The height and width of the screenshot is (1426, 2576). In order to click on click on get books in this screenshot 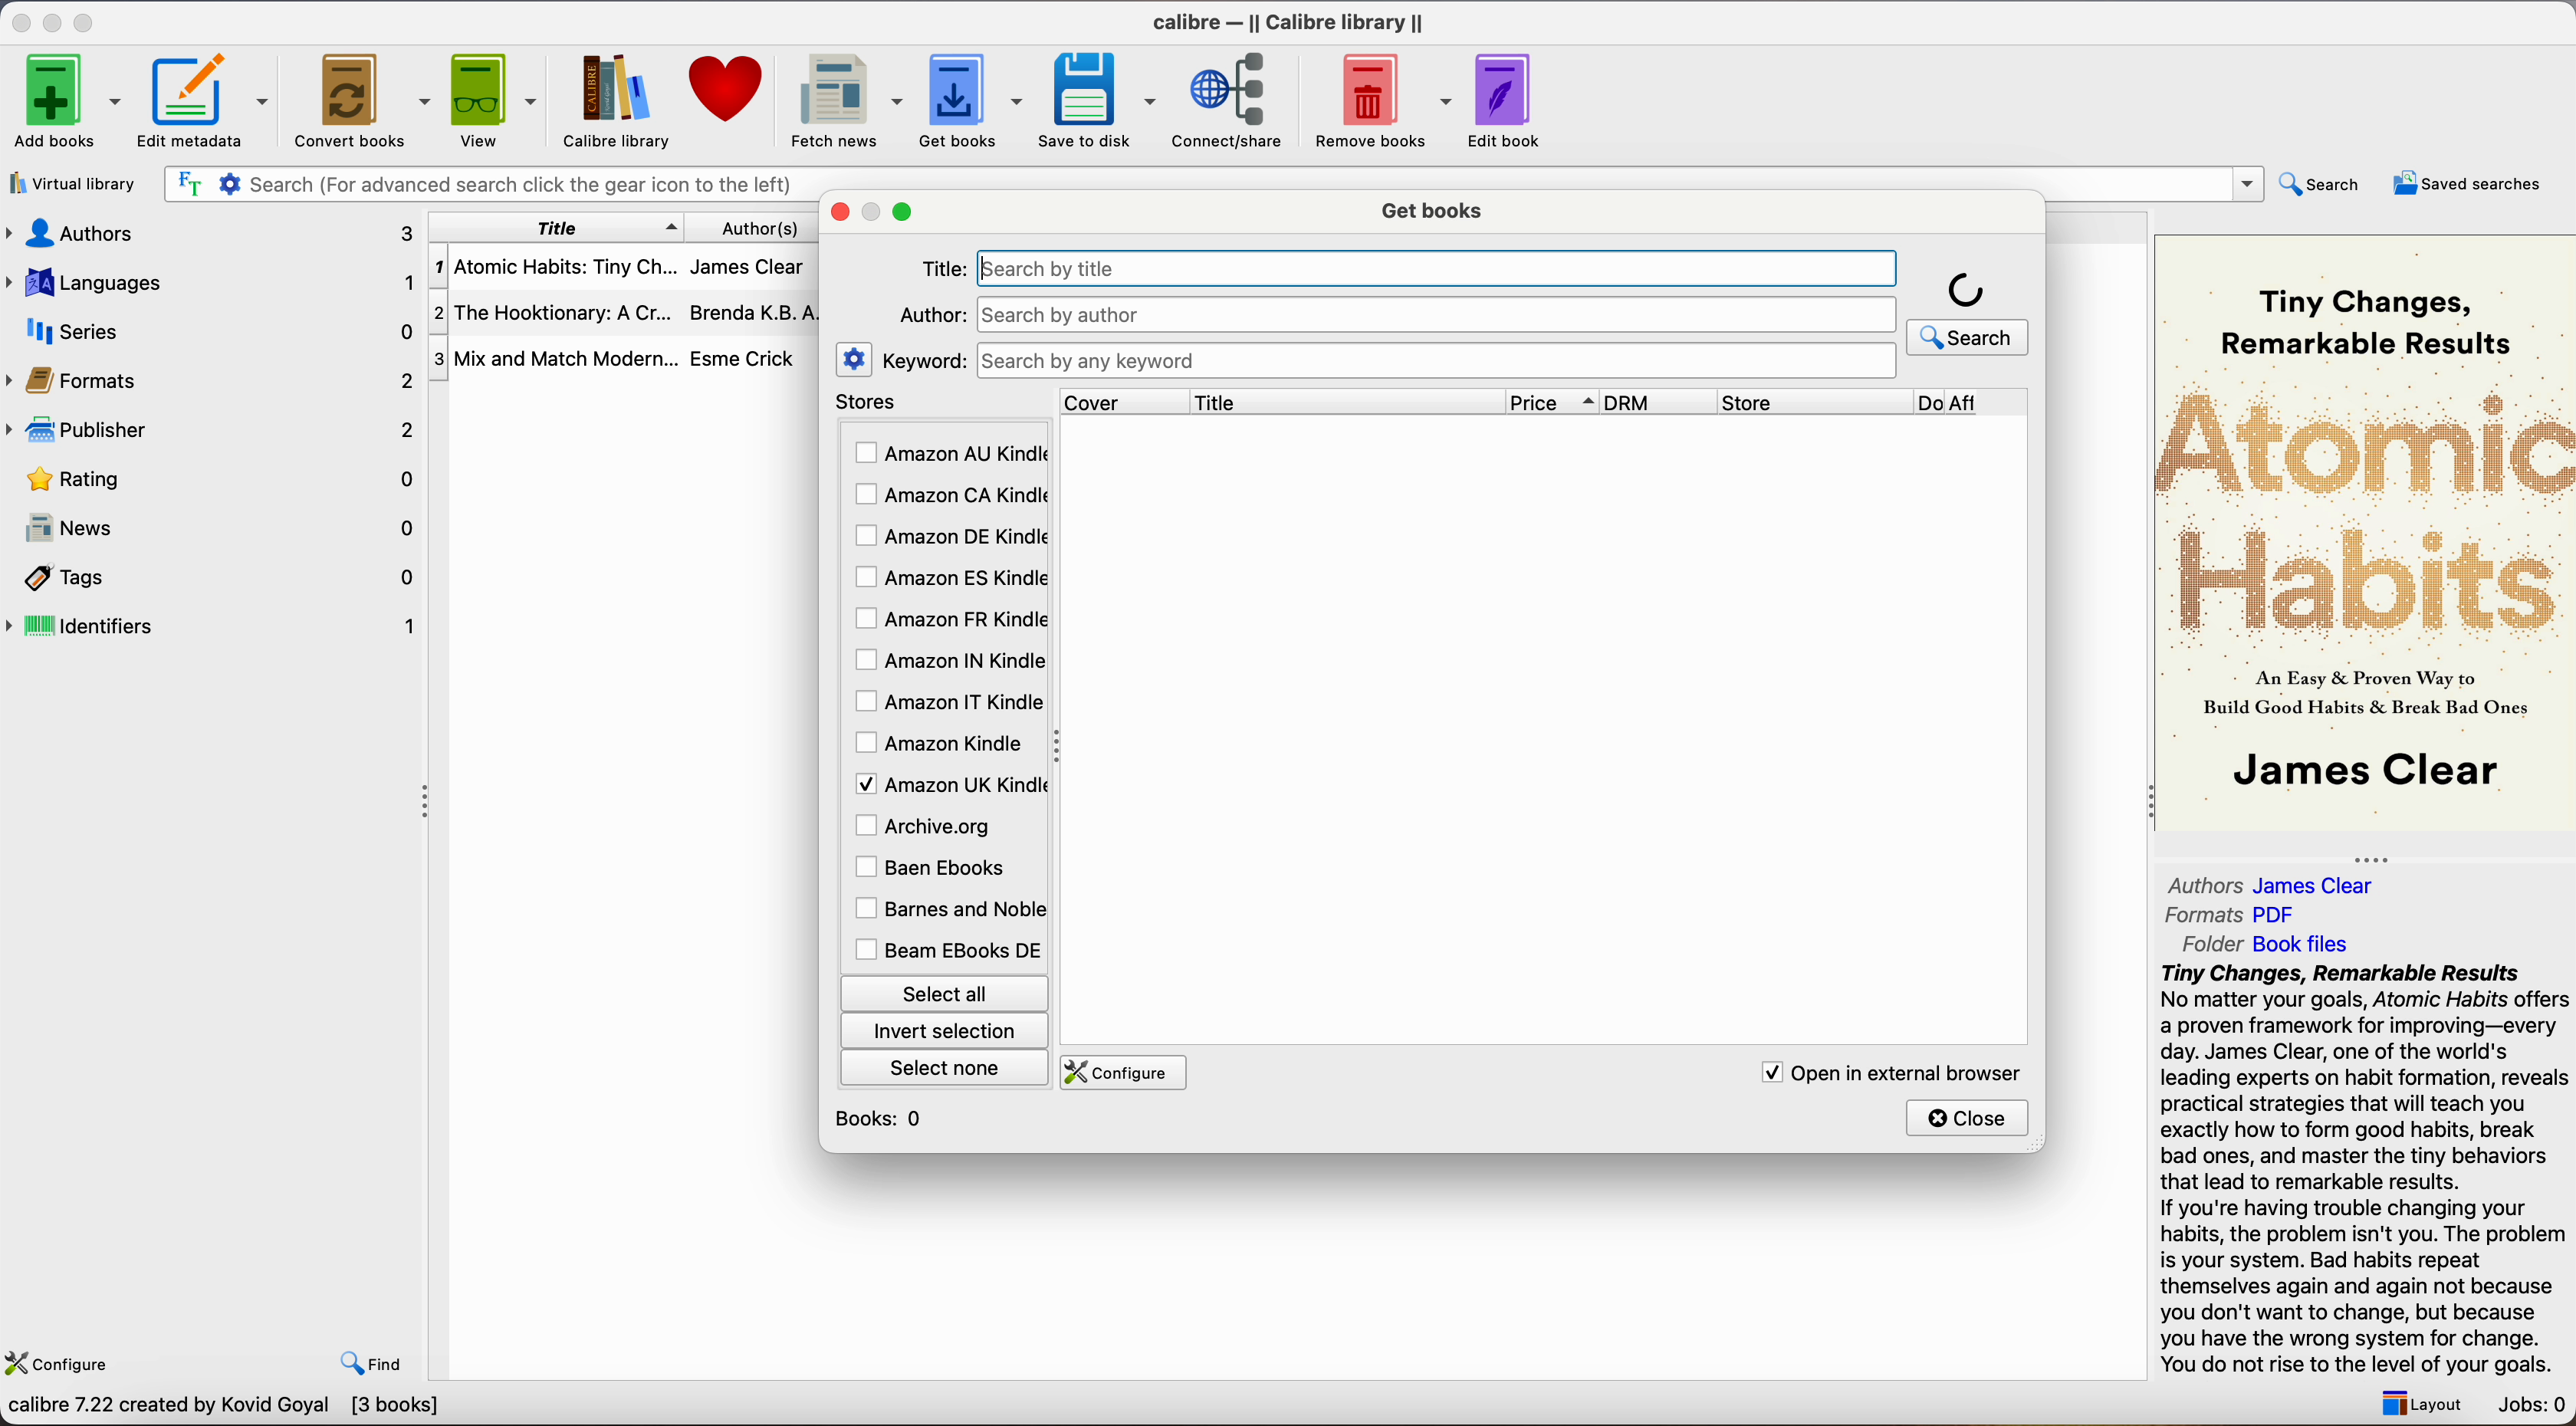, I will do `click(955, 99)`.